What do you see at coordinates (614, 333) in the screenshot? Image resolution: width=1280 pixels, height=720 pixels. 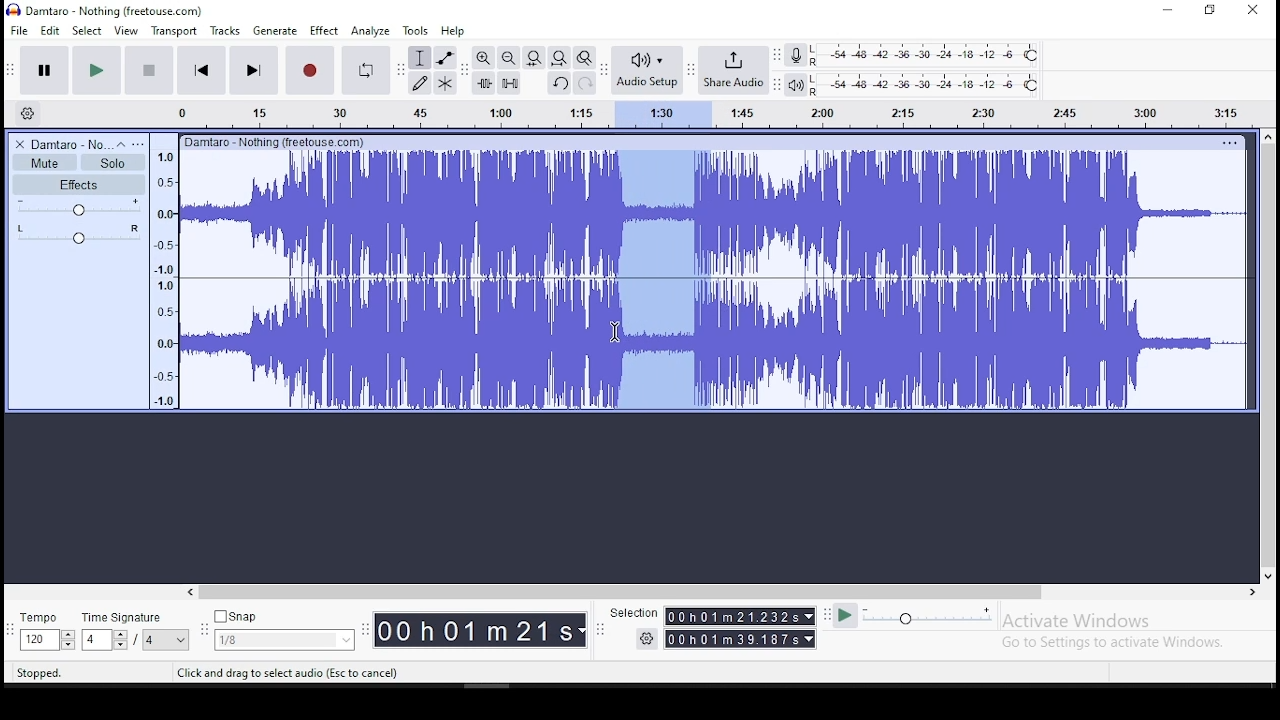 I see `cursor` at bounding box center [614, 333].